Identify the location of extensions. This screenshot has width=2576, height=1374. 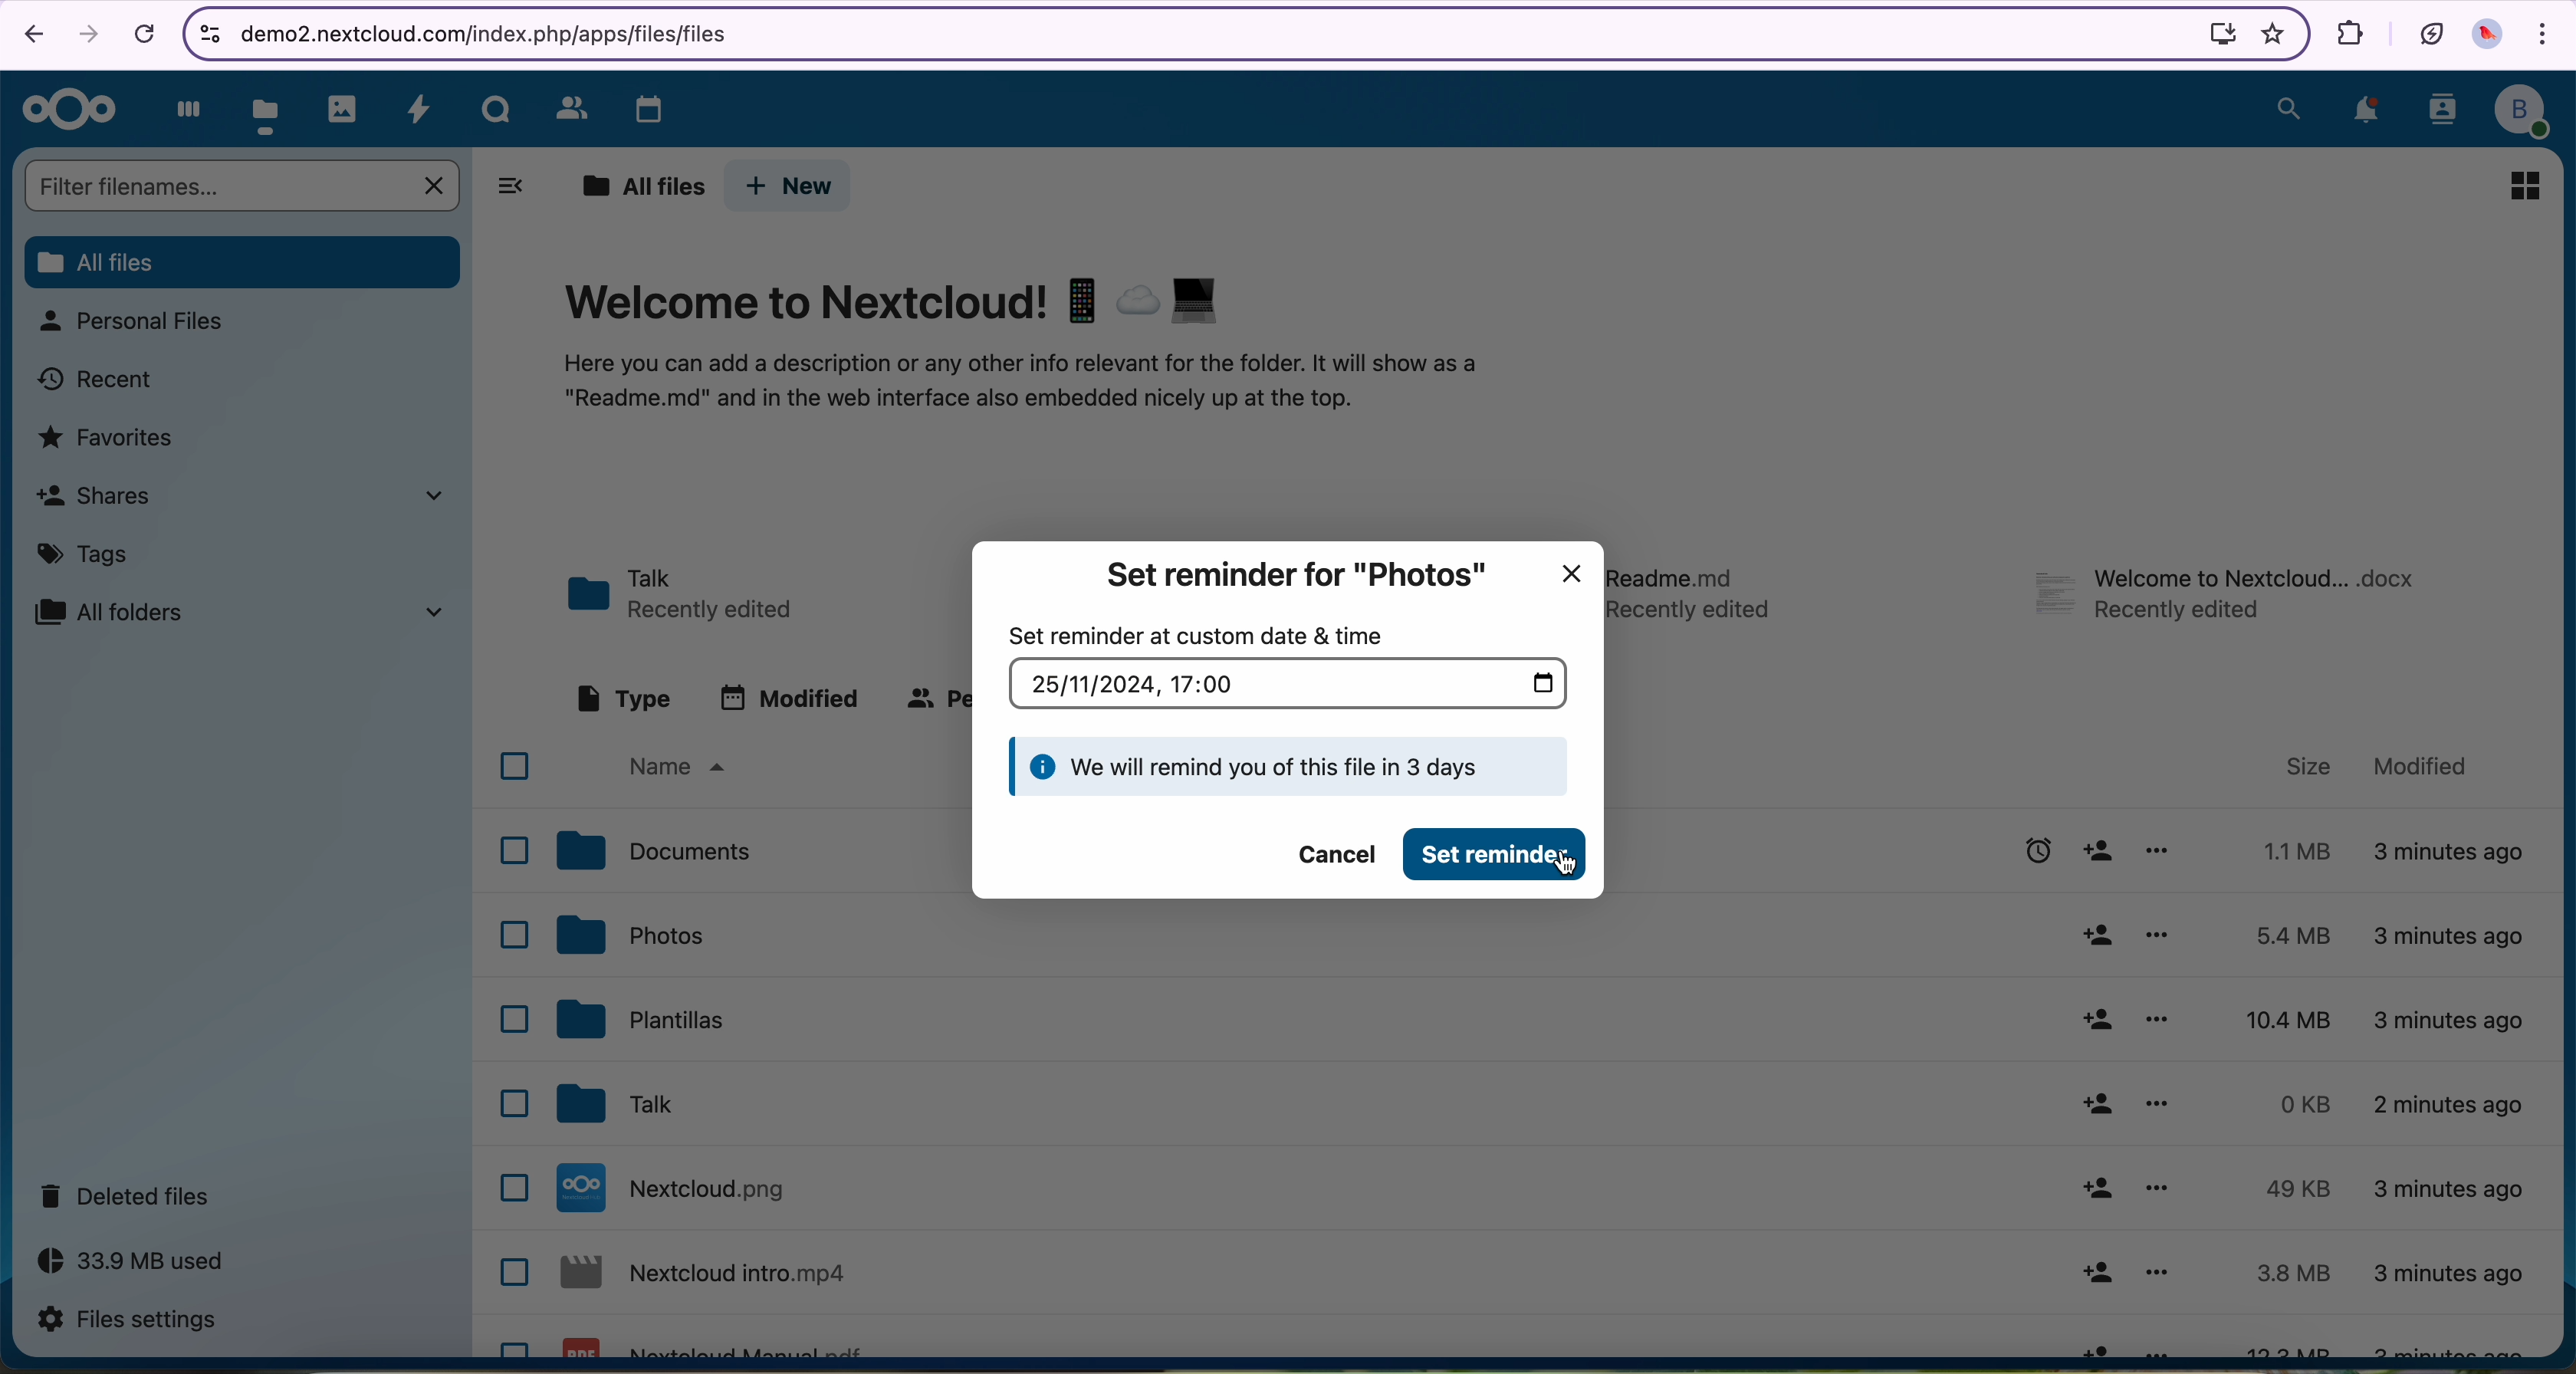
(2346, 31).